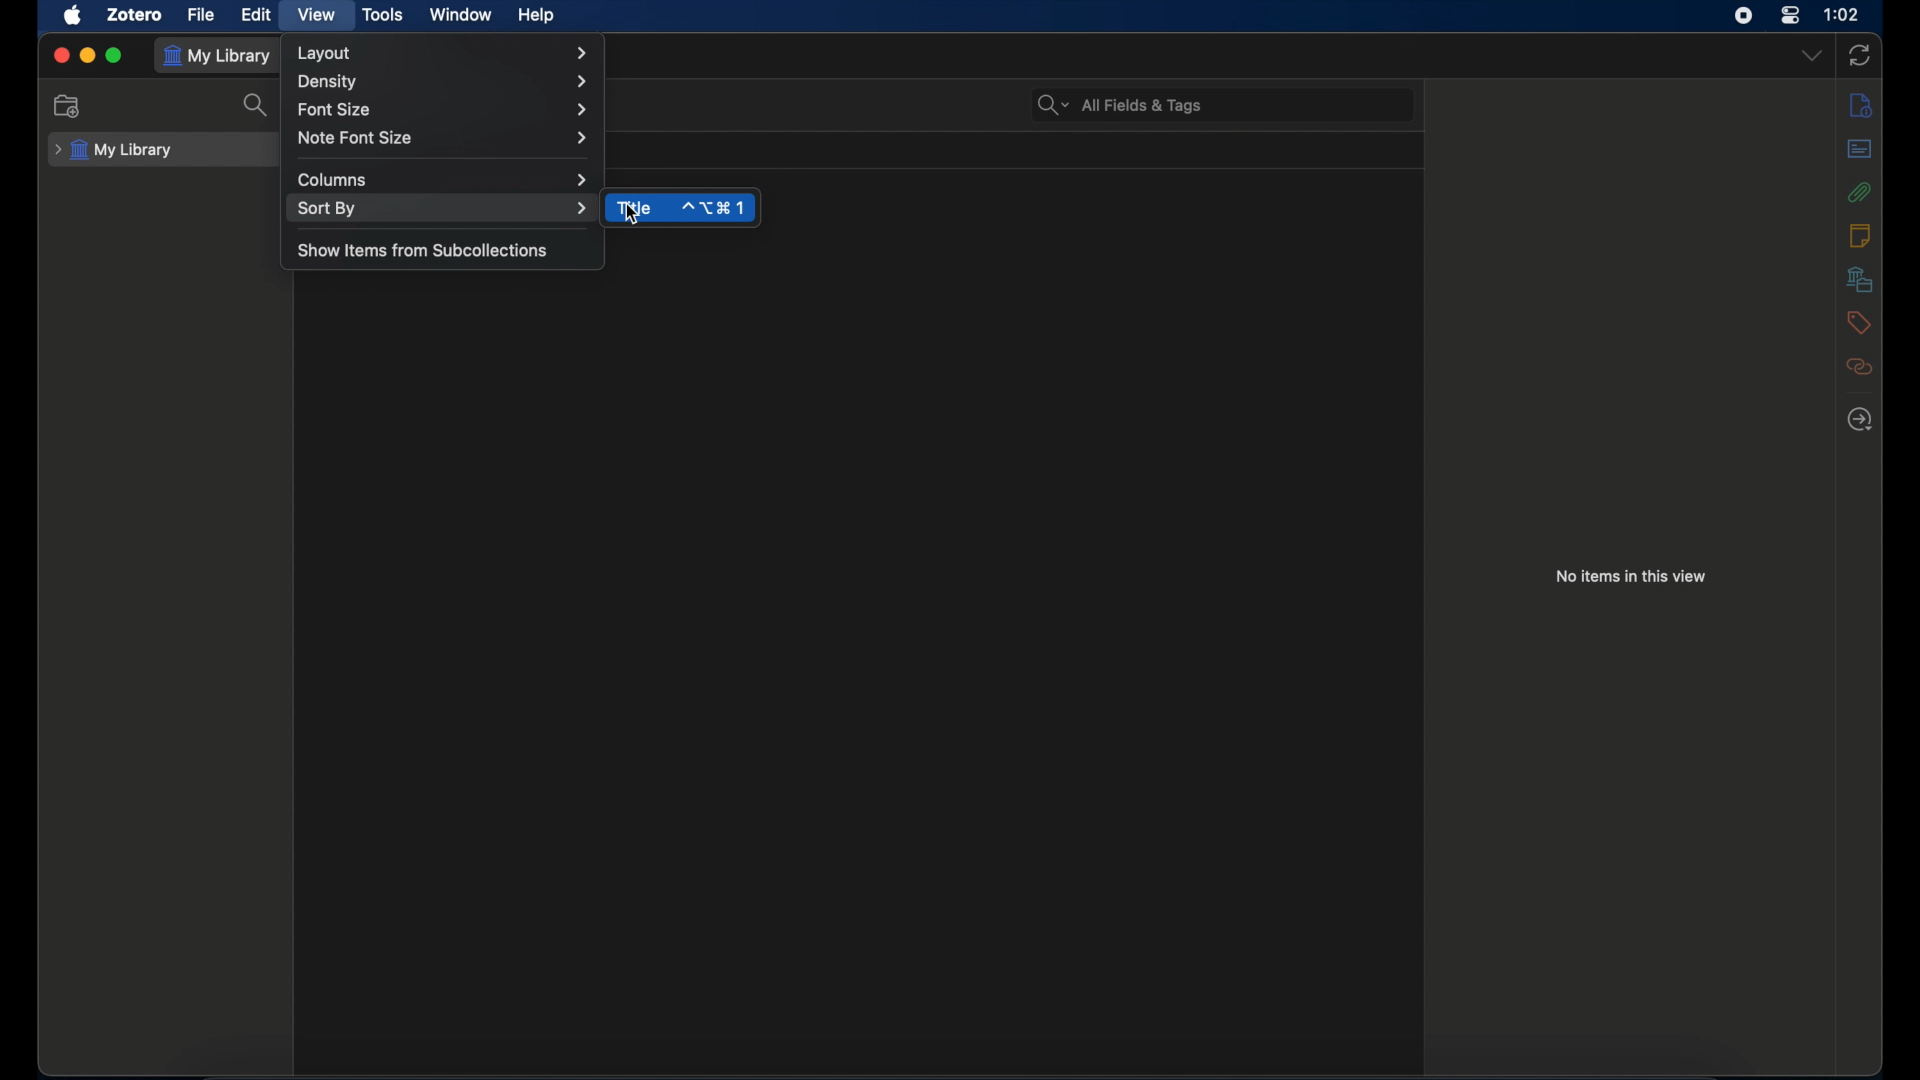 Image resolution: width=1920 pixels, height=1080 pixels. Describe the element at coordinates (1856, 322) in the screenshot. I see `tags` at that location.